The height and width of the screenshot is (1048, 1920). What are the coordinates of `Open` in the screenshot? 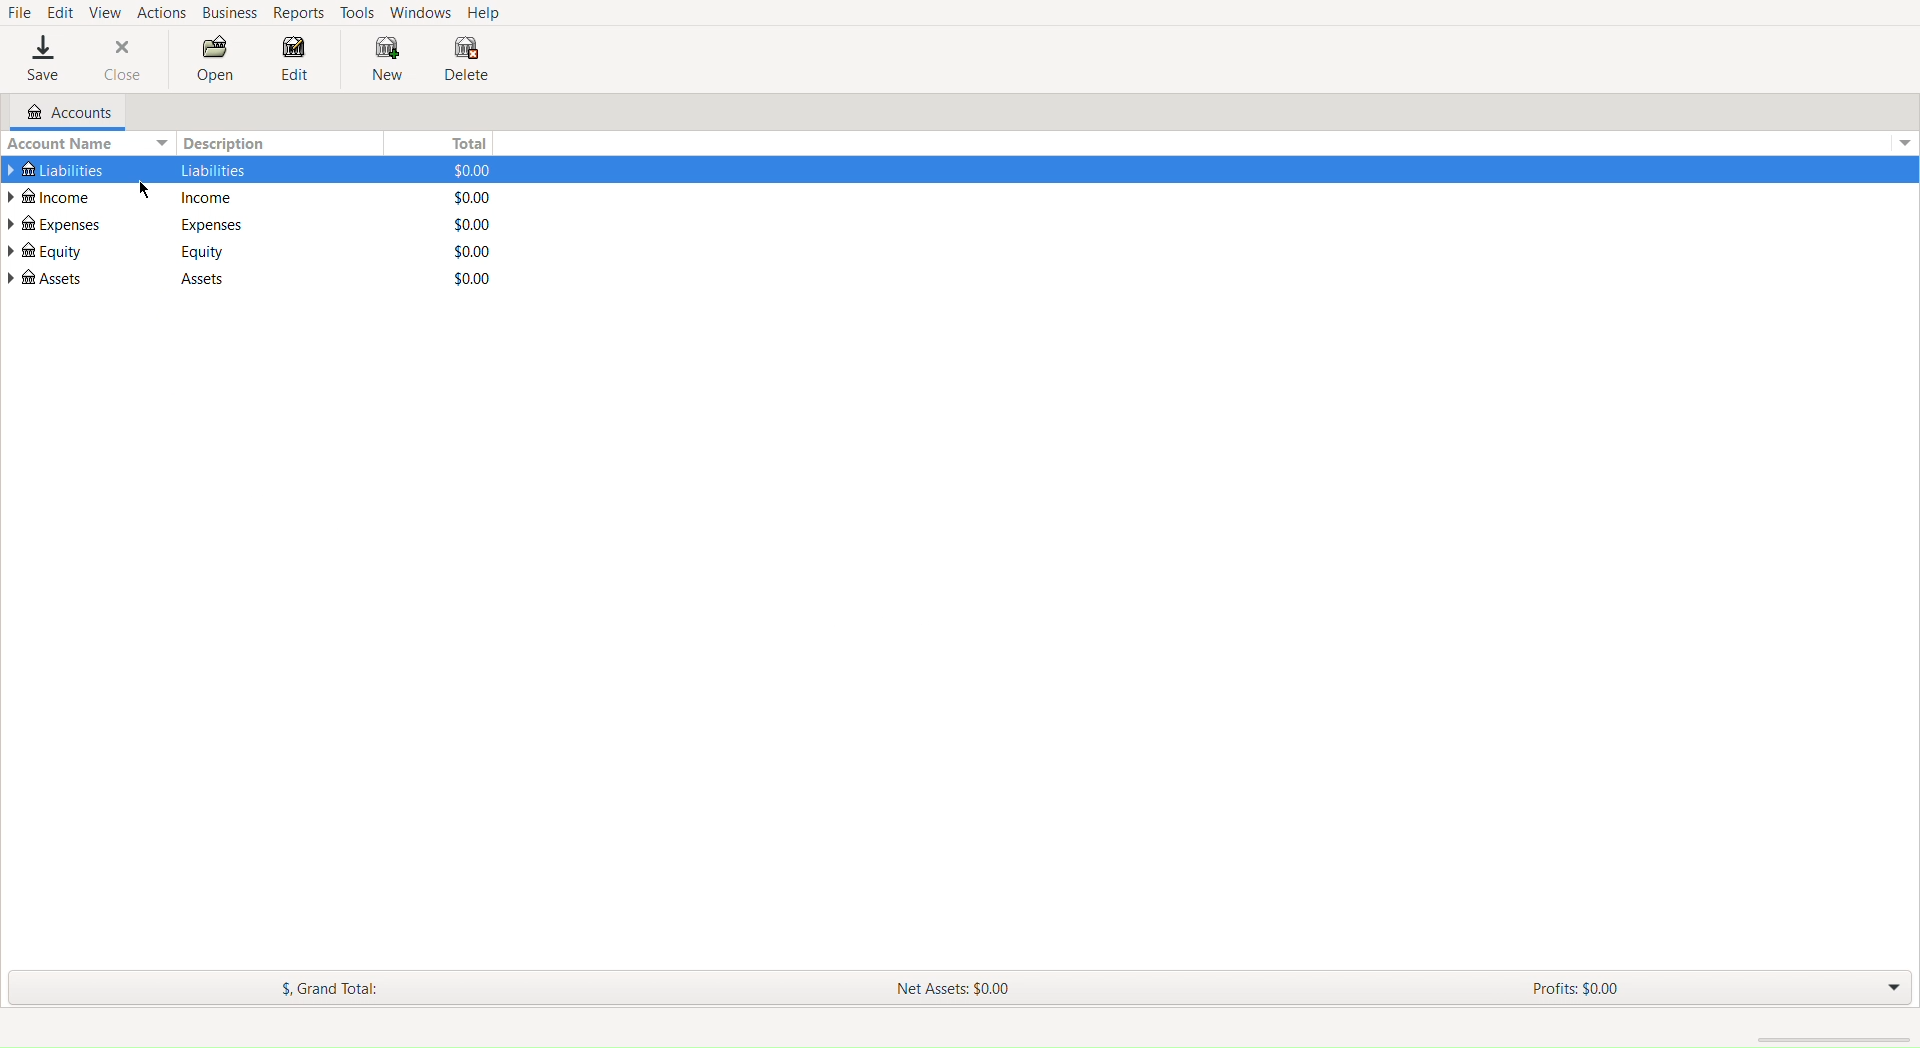 It's located at (214, 61).